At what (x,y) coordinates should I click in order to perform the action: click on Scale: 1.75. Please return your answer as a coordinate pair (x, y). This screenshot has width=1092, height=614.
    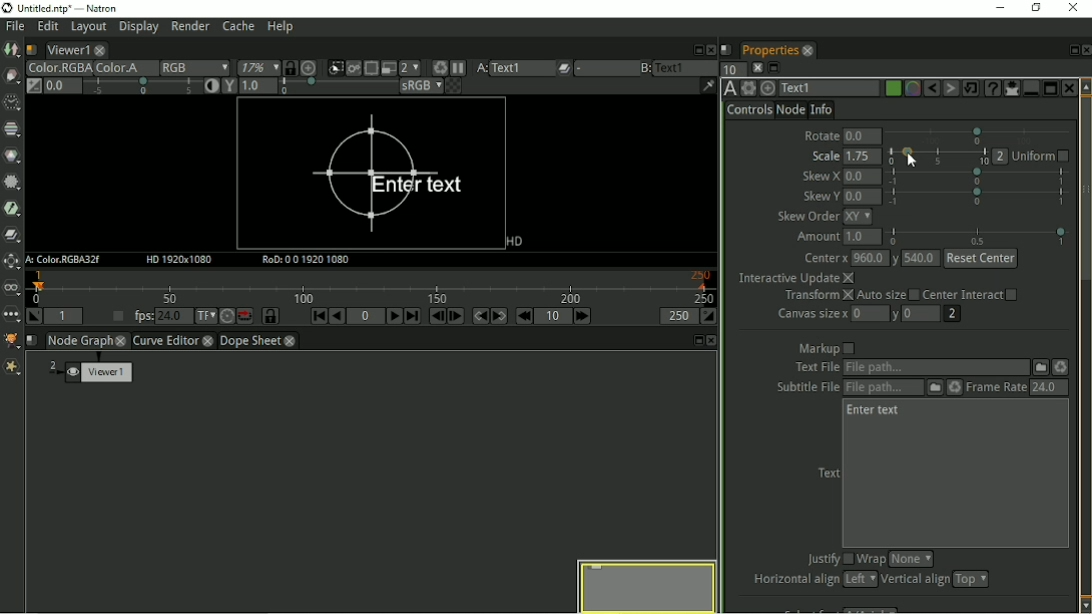
    Looking at the image, I should click on (843, 156).